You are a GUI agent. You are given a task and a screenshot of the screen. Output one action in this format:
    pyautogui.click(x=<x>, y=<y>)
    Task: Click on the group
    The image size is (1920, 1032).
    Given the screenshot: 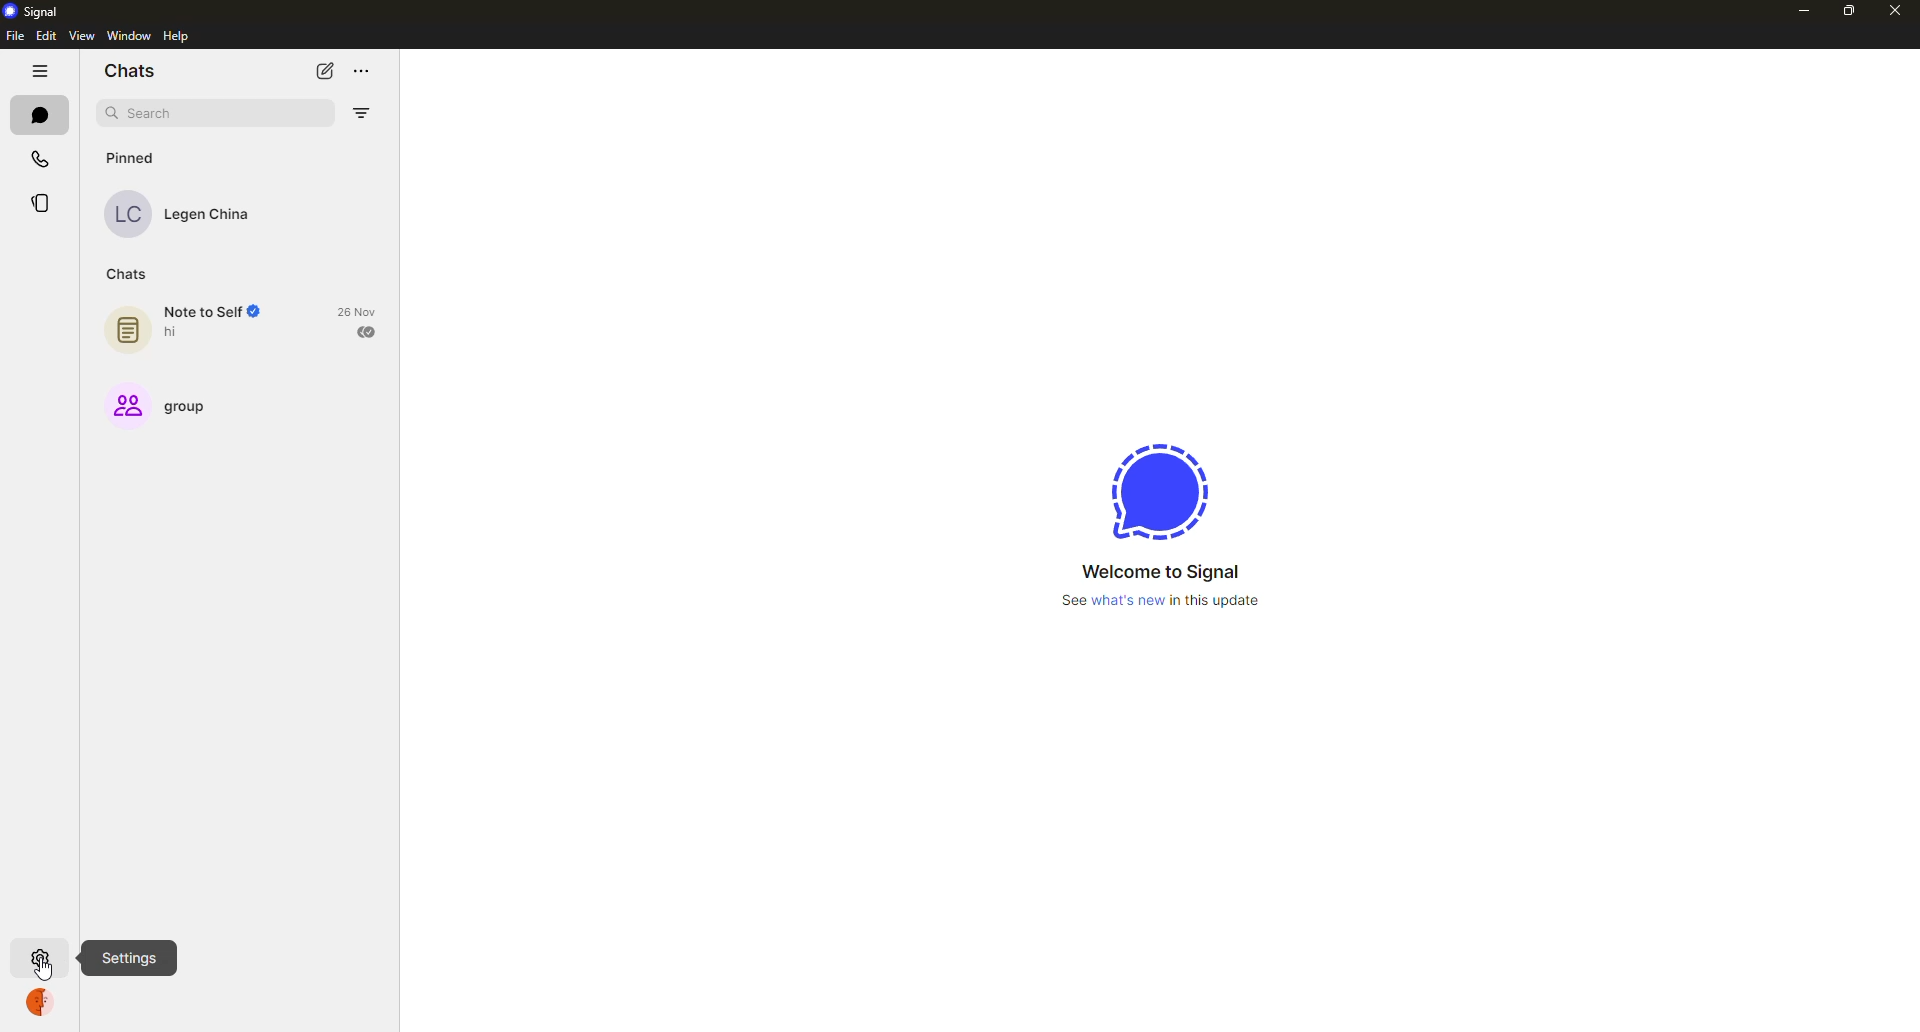 What is the action you would take?
    pyautogui.click(x=165, y=404)
    